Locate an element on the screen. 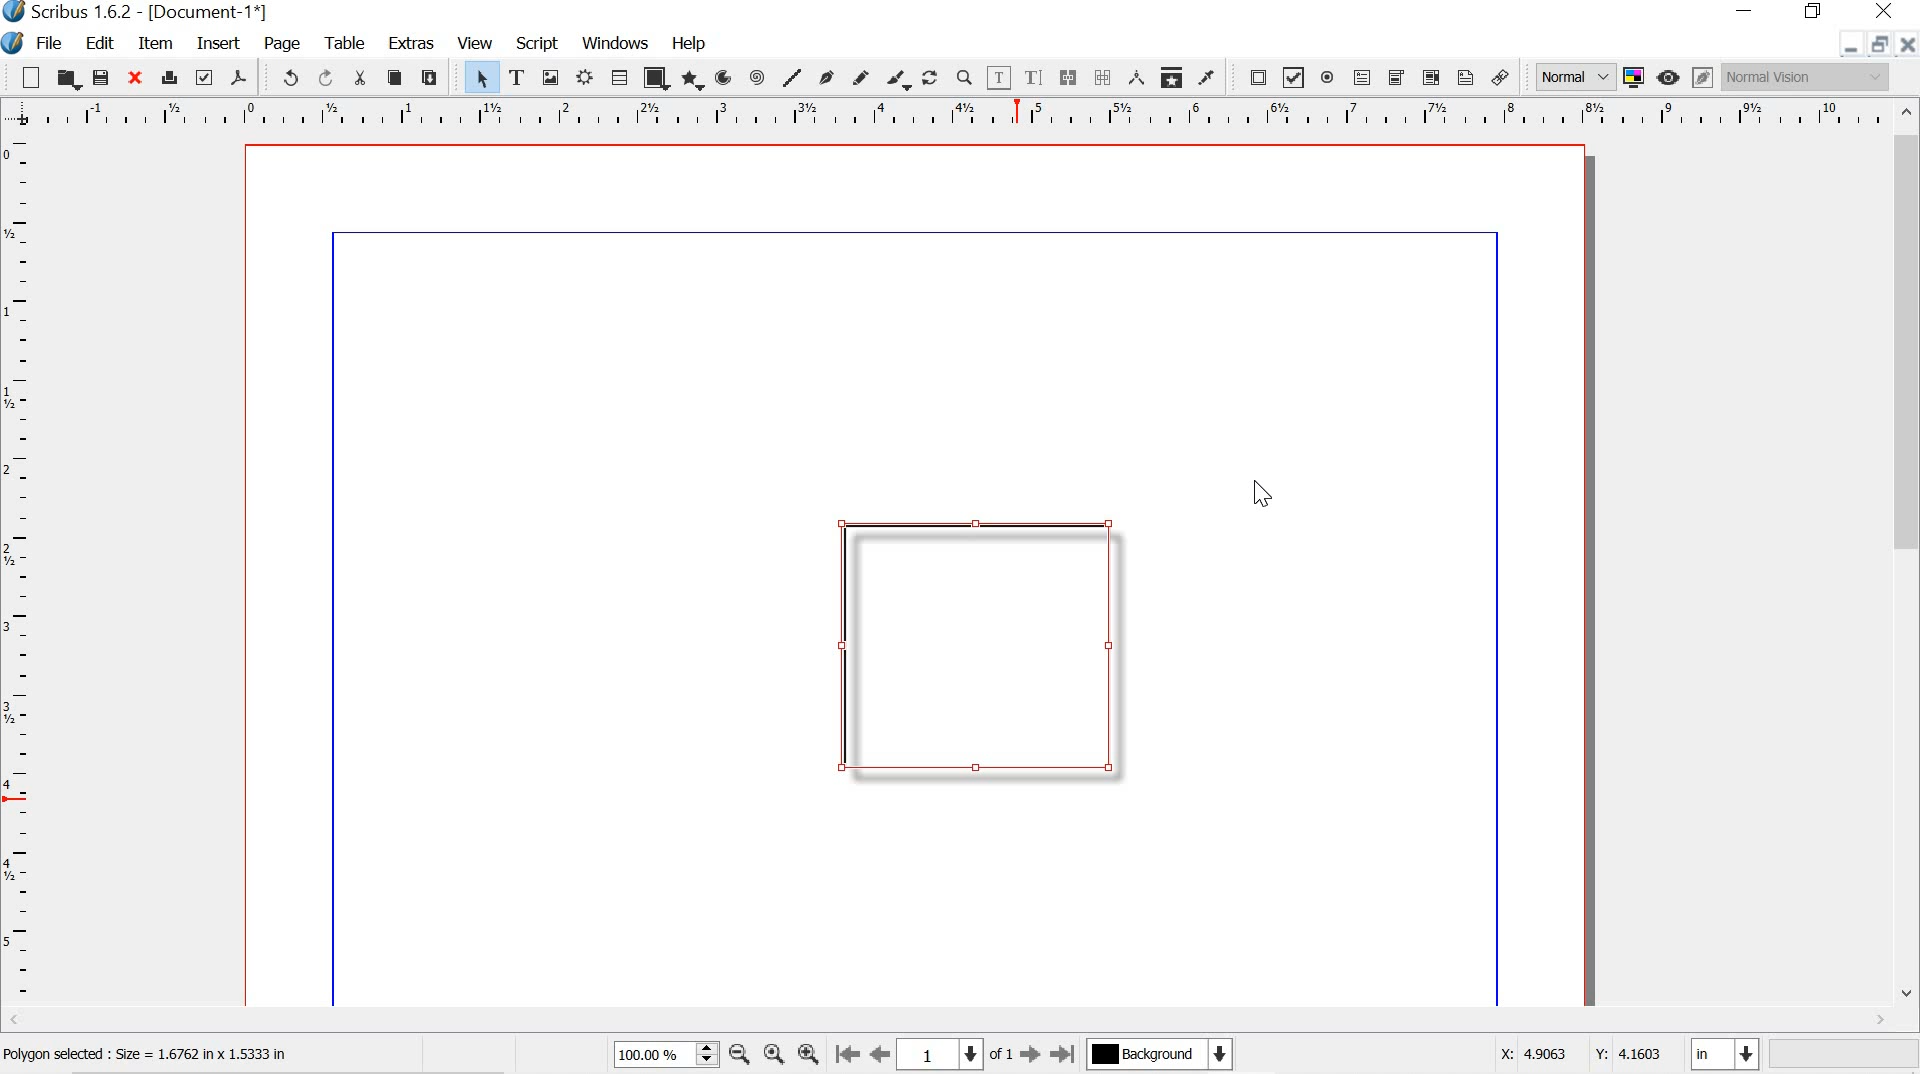 The height and width of the screenshot is (1074, 1920). go the last page is located at coordinates (1064, 1052).